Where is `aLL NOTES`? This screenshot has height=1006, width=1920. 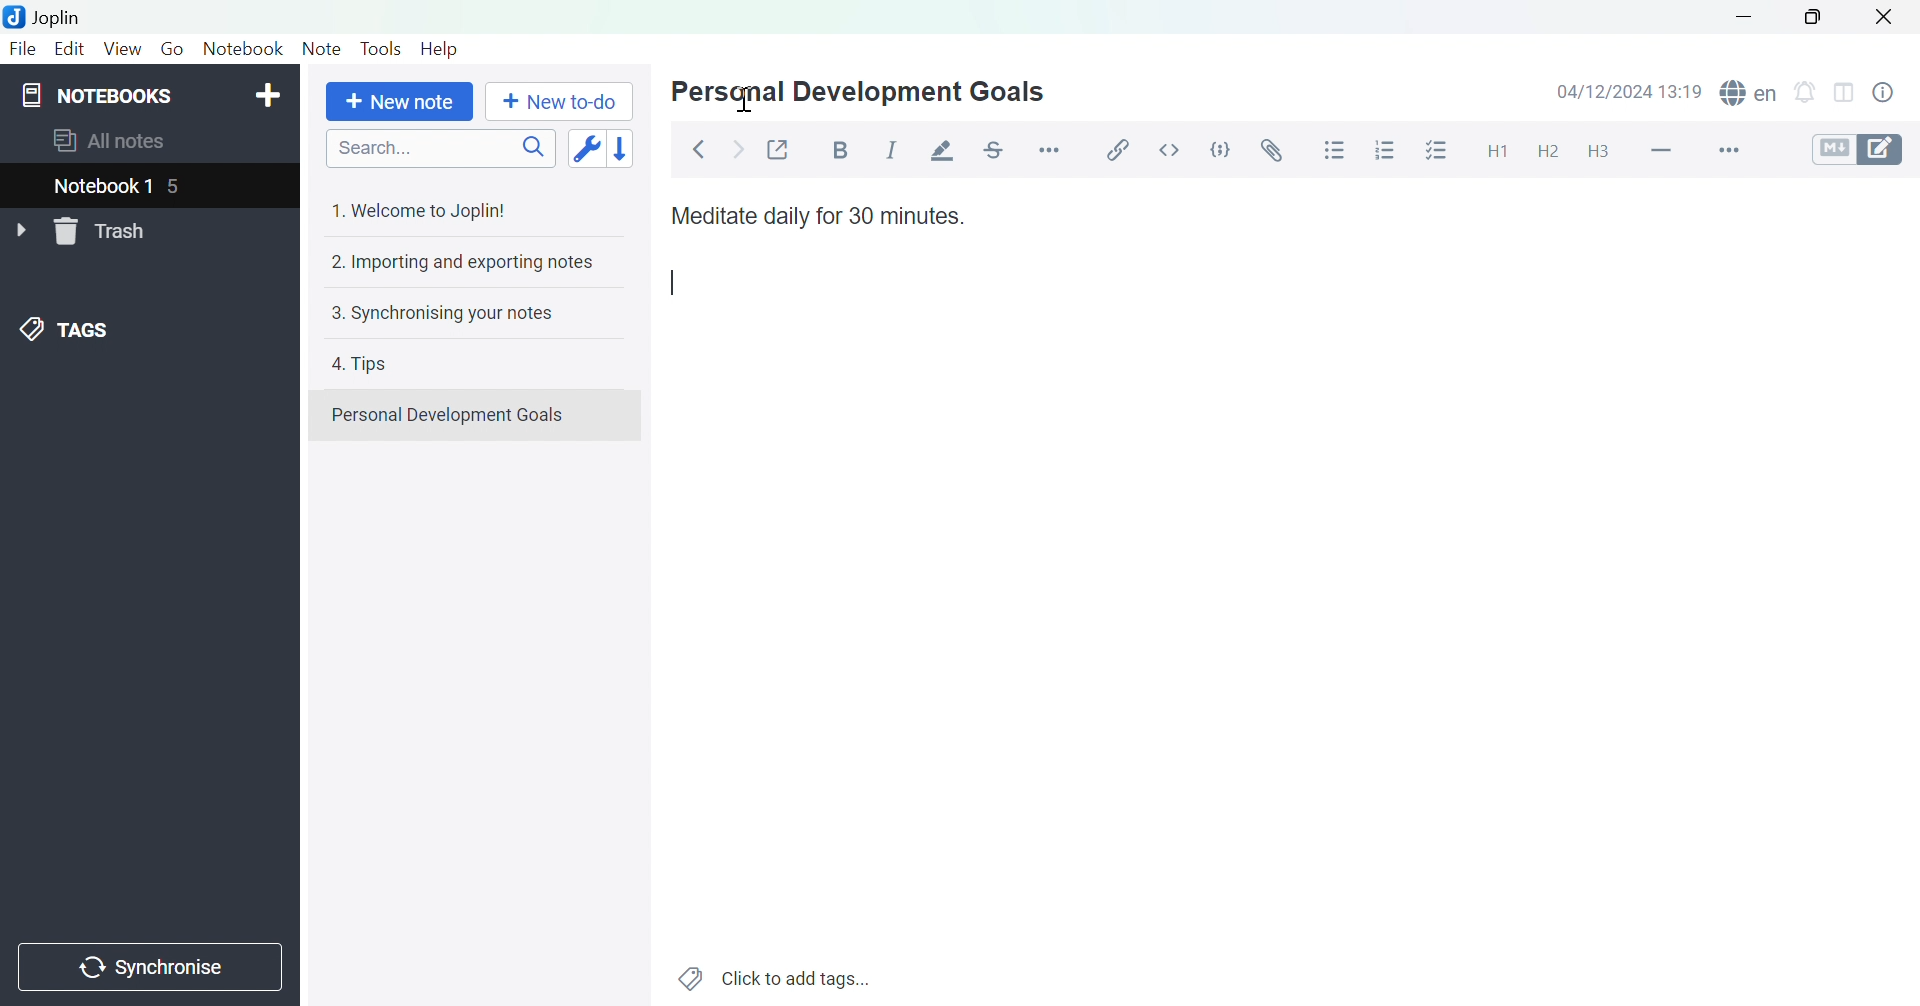 aLL NOTES is located at coordinates (121, 142).